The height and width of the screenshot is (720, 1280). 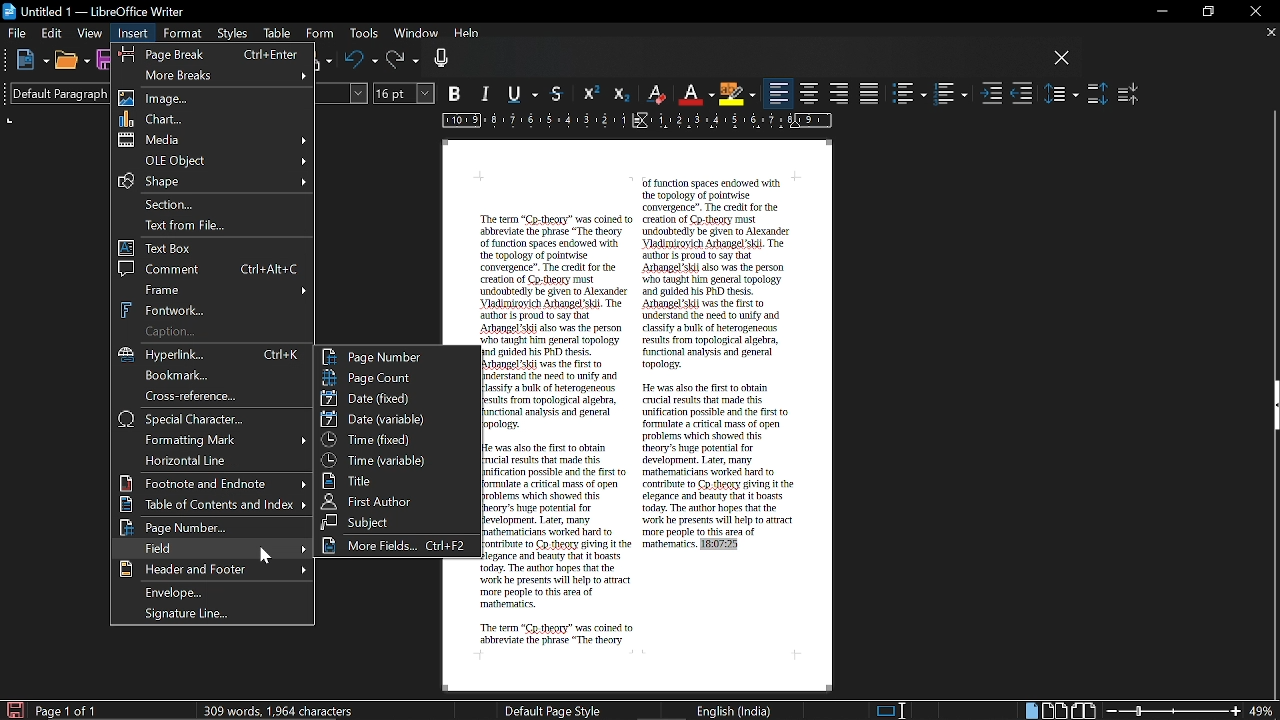 I want to click on English (India), so click(x=735, y=710).